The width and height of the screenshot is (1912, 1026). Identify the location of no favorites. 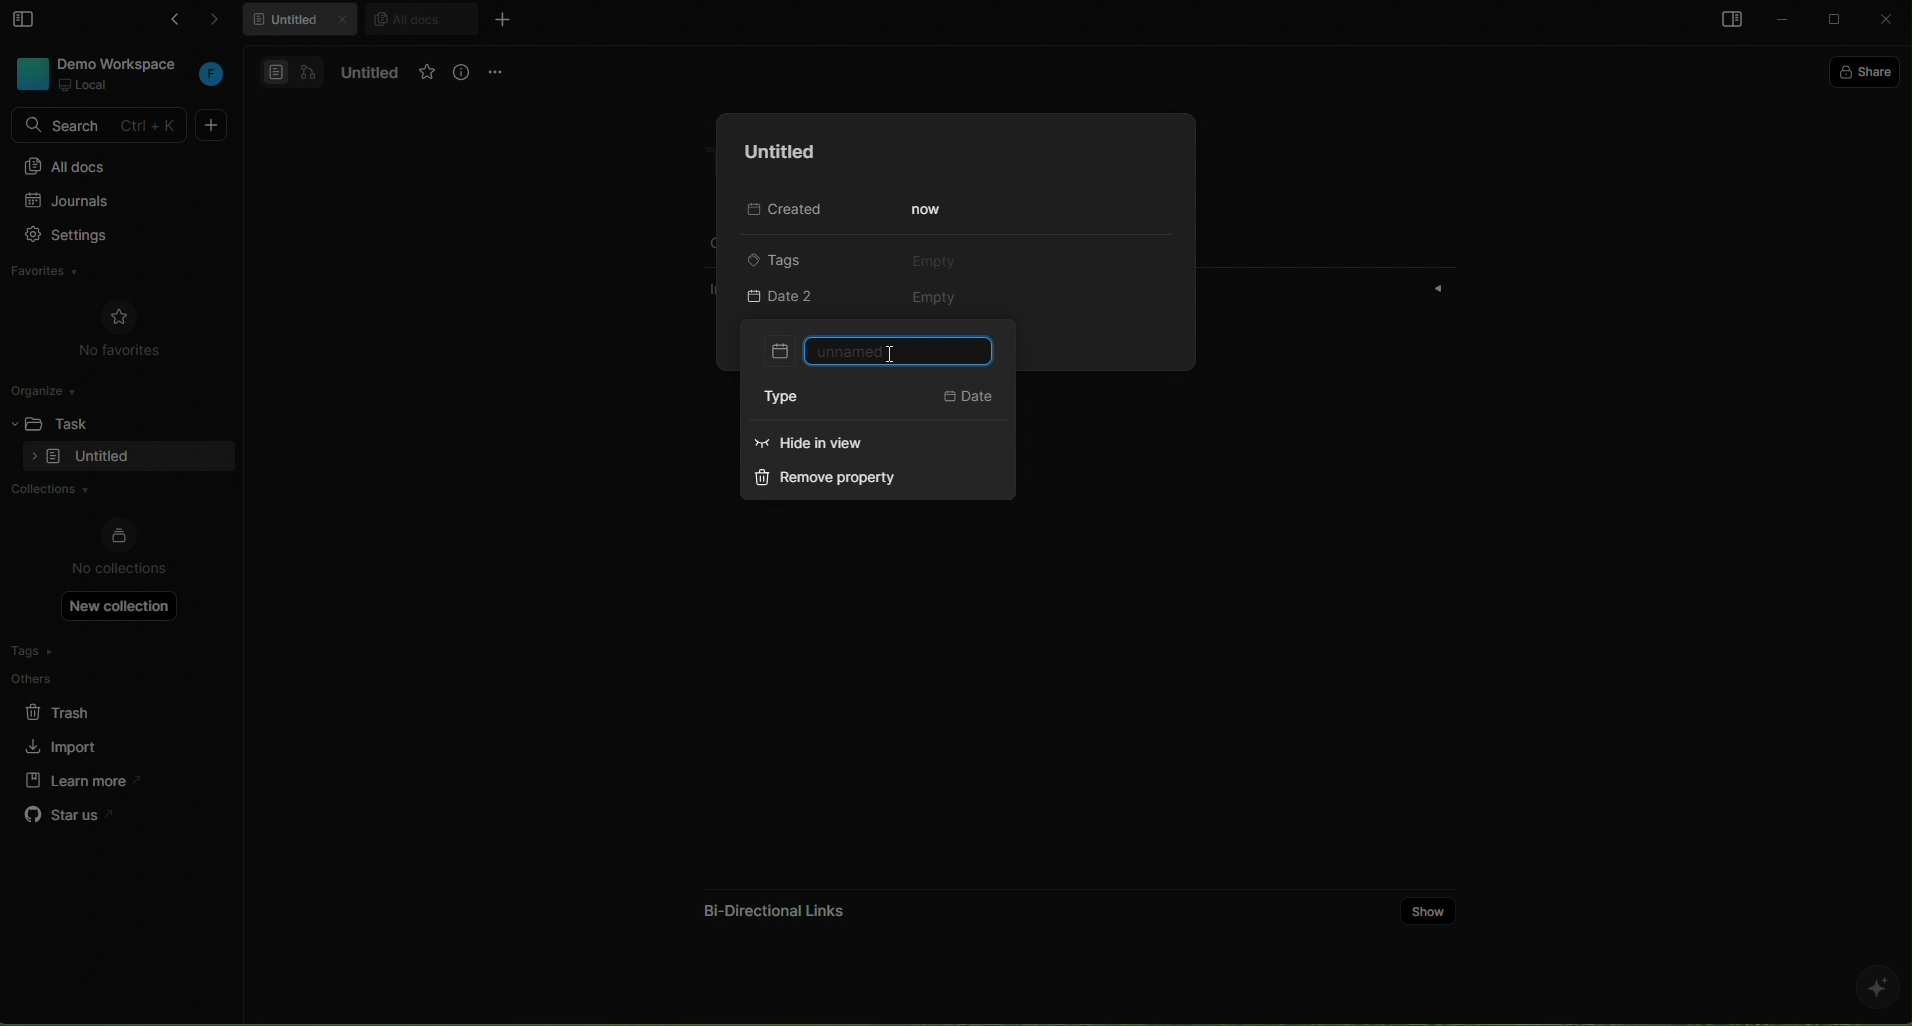
(120, 326).